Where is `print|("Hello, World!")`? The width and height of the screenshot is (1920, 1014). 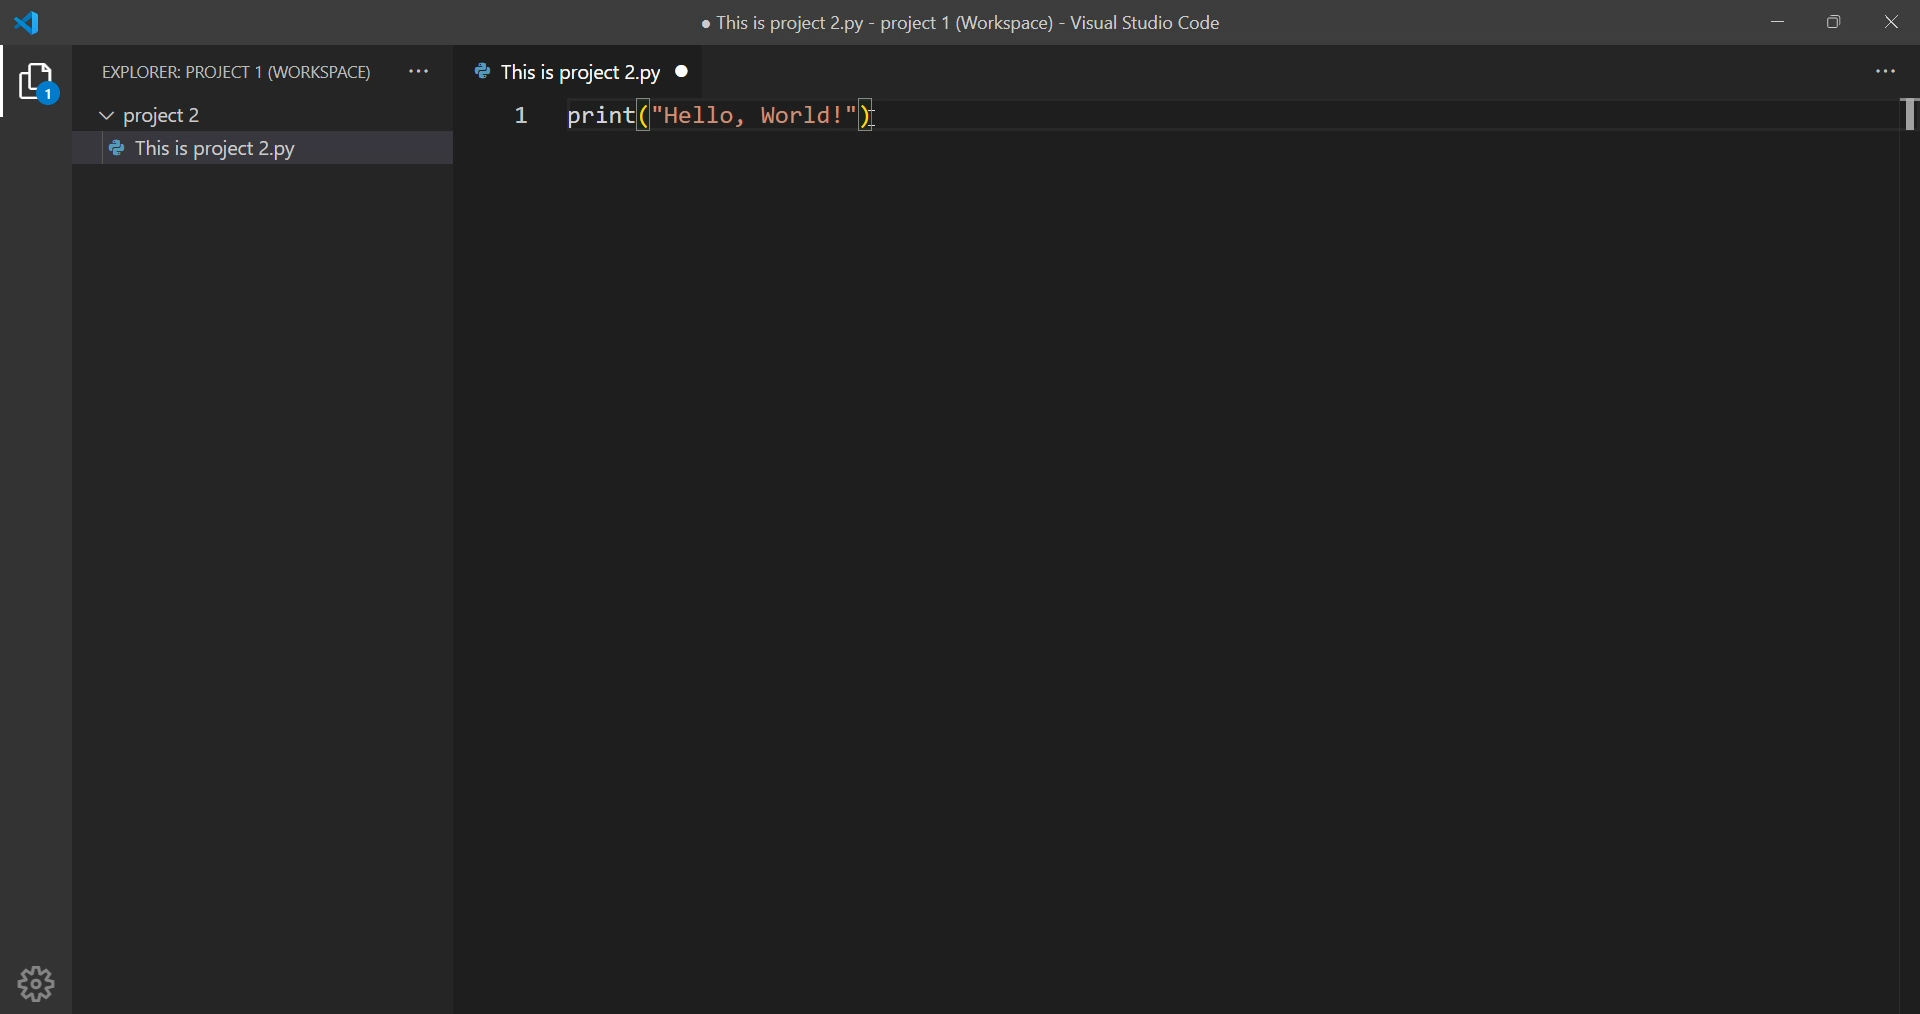 print|("Hello, World!") is located at coordinates (729, 118).